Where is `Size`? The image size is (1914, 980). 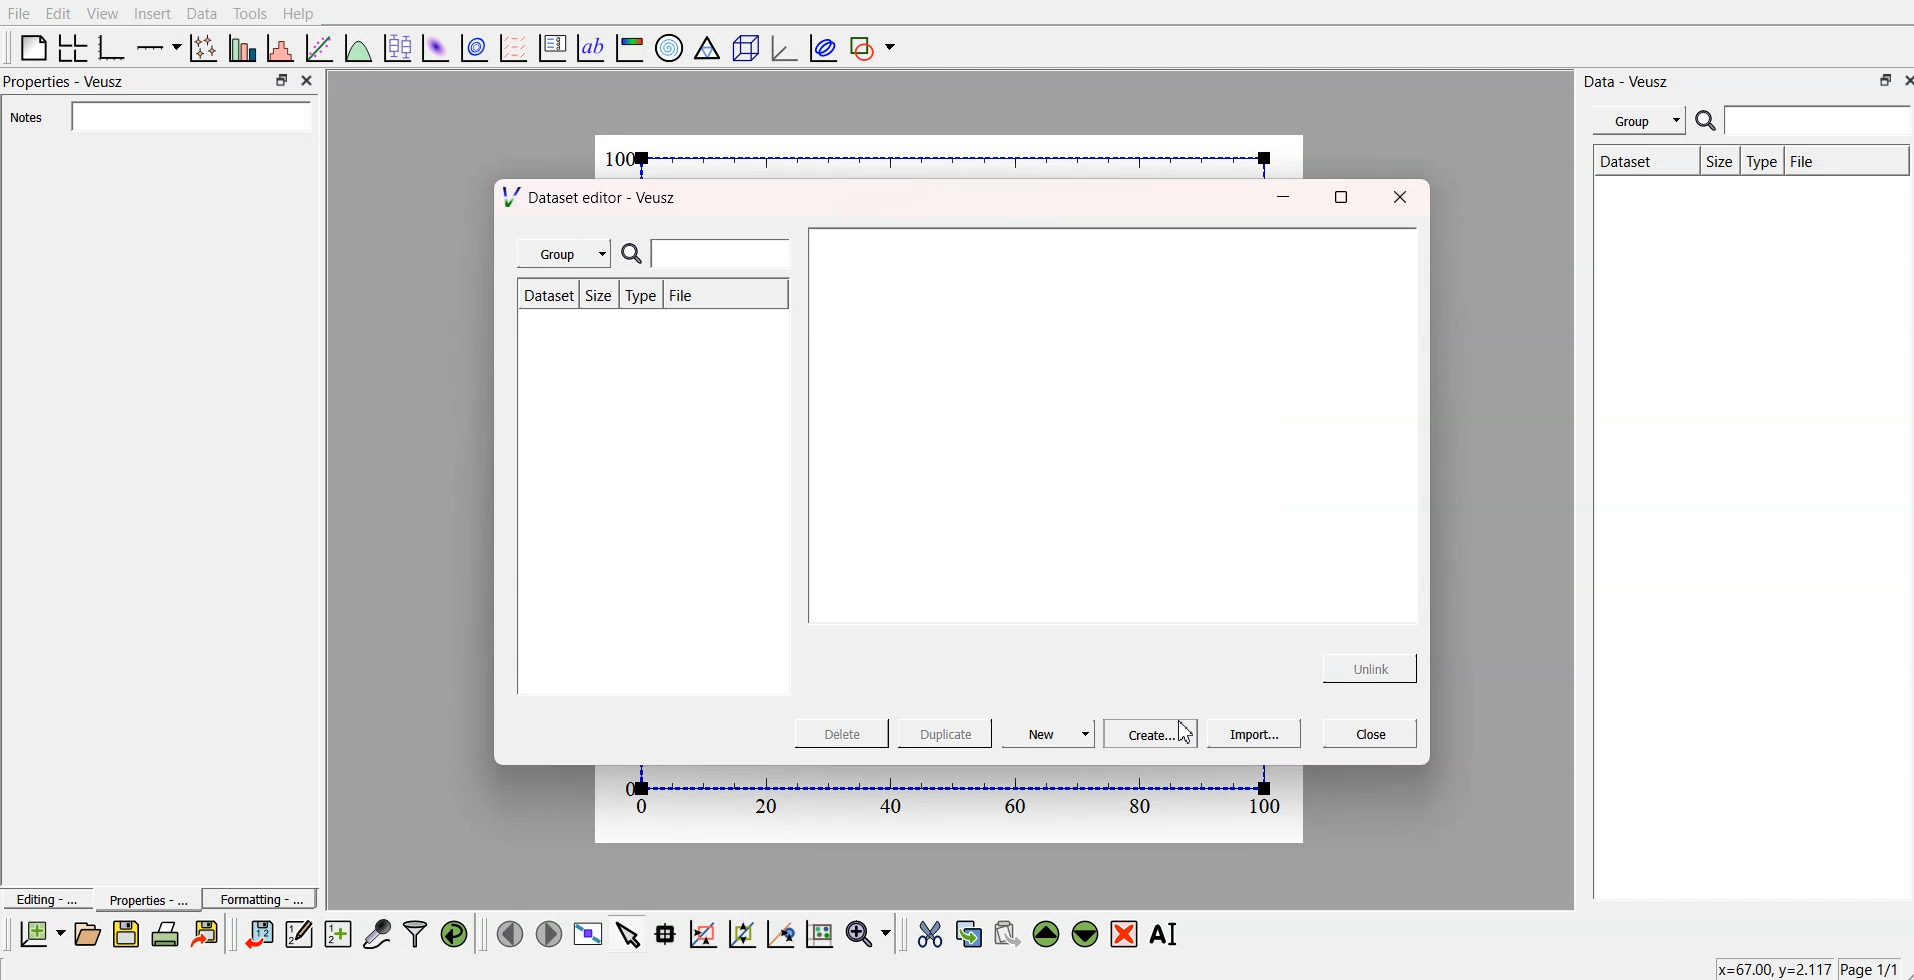
Size is located at coordinates (600, 296).